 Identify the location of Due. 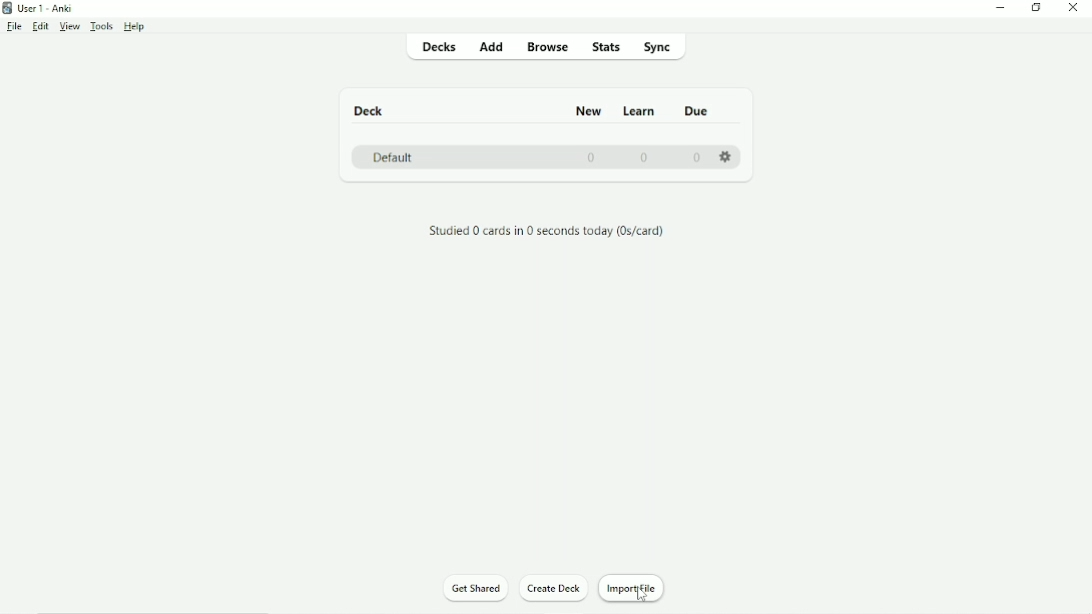
(697, 111).